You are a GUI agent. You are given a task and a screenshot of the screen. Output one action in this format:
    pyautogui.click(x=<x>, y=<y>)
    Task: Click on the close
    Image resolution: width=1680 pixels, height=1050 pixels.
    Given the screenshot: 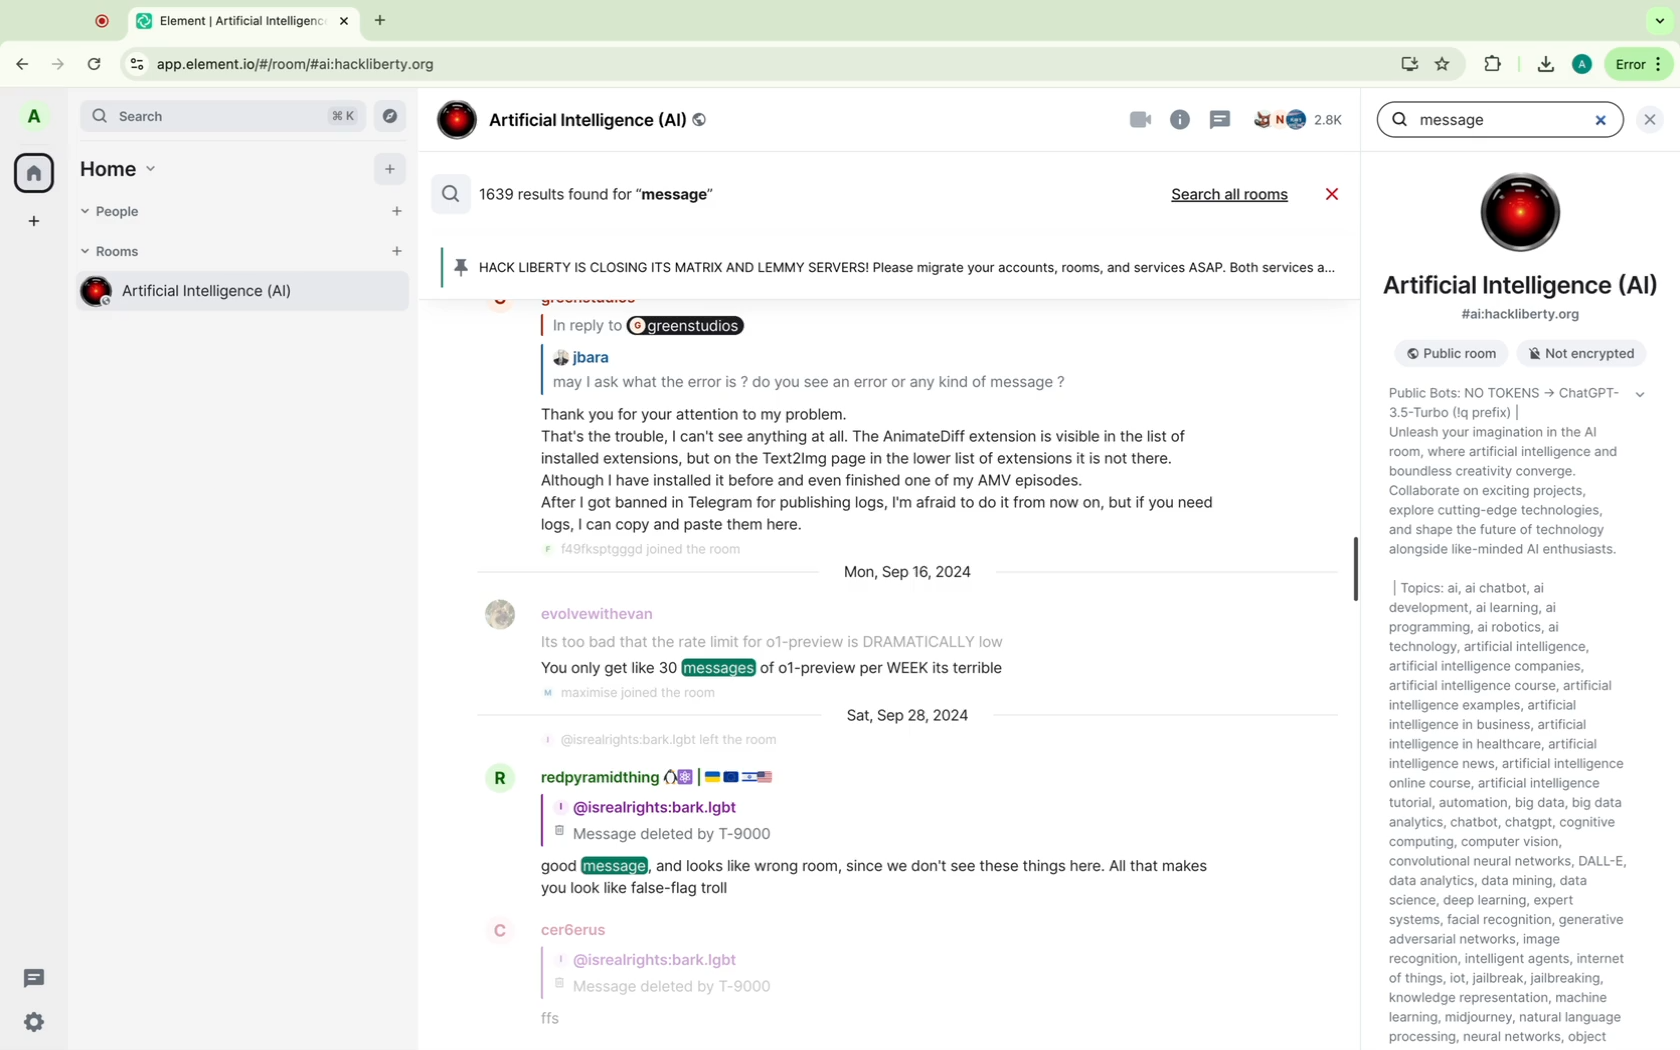 What is the action you would take?
    pyautogui.click(x=1655, y=118)
    